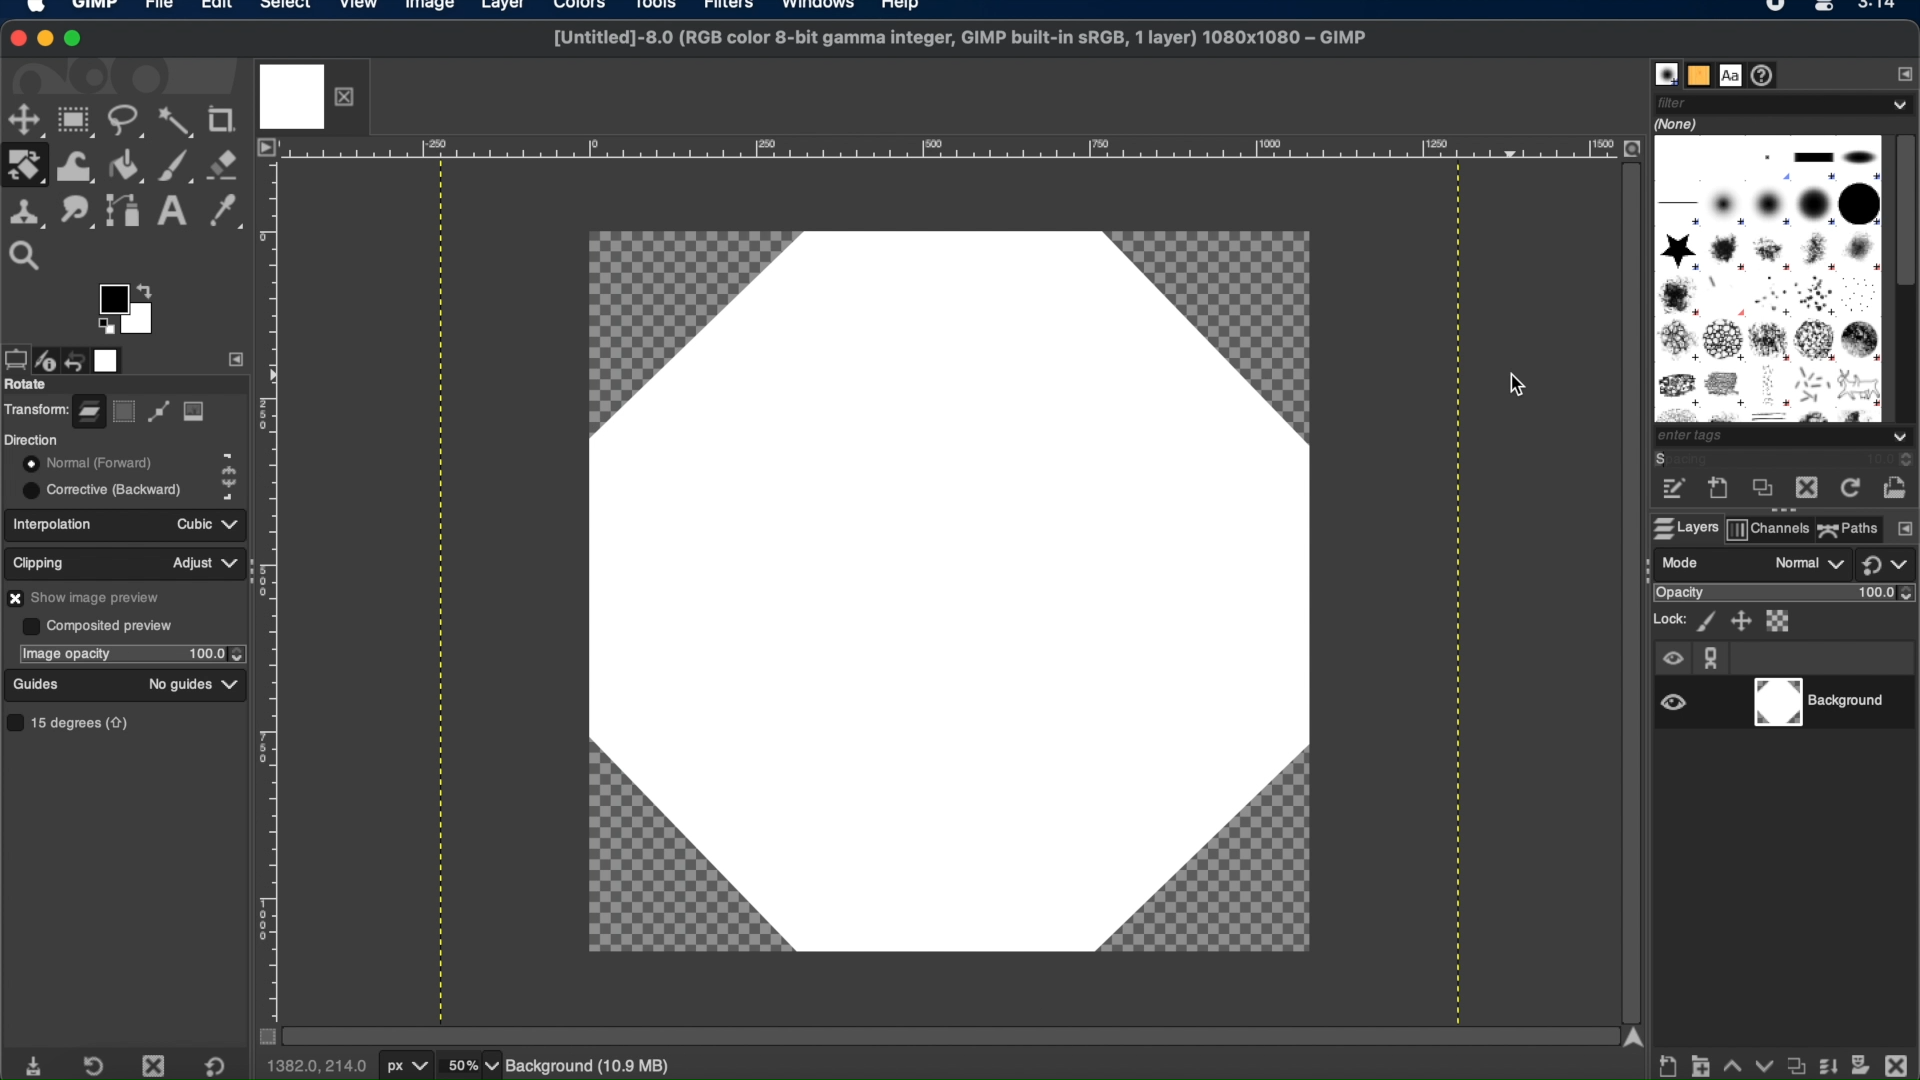 This screenshot has width=1920, height=1080. I want to click on configure this tab, so click(1904, 530).